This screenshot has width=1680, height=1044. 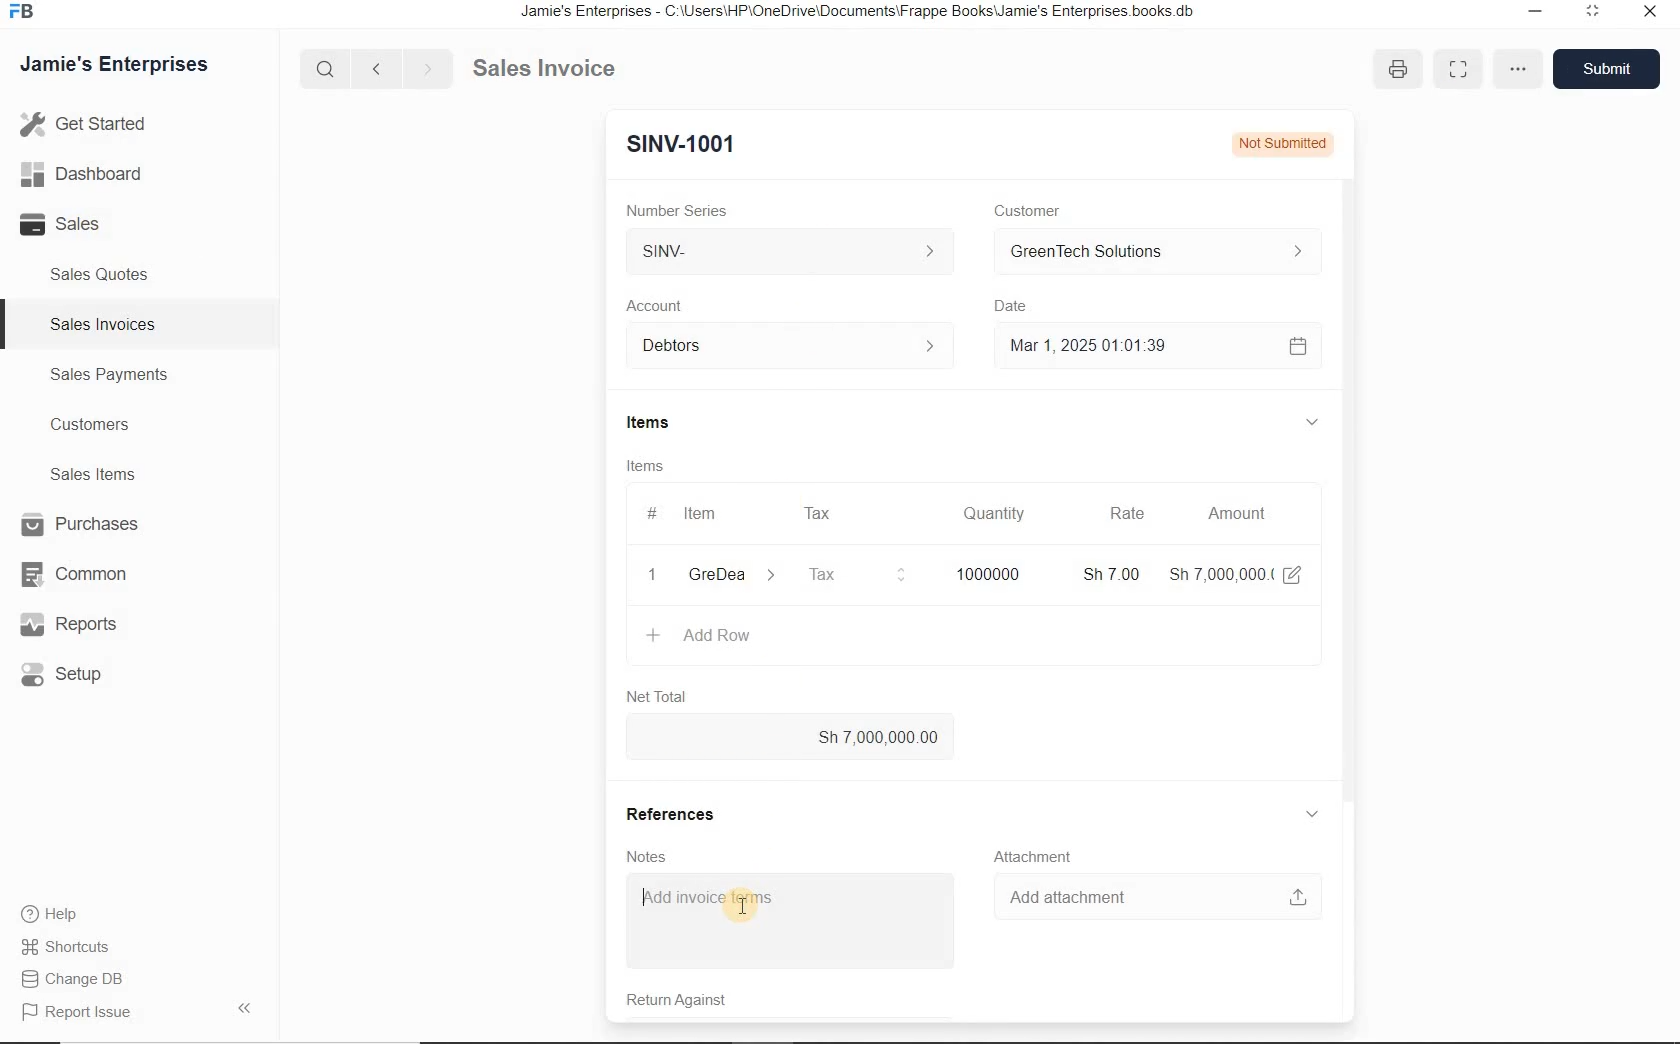 What do you see at coordinates (1398, 70) in the screenshot?
I see `print` at bounding box center [1398, 70].